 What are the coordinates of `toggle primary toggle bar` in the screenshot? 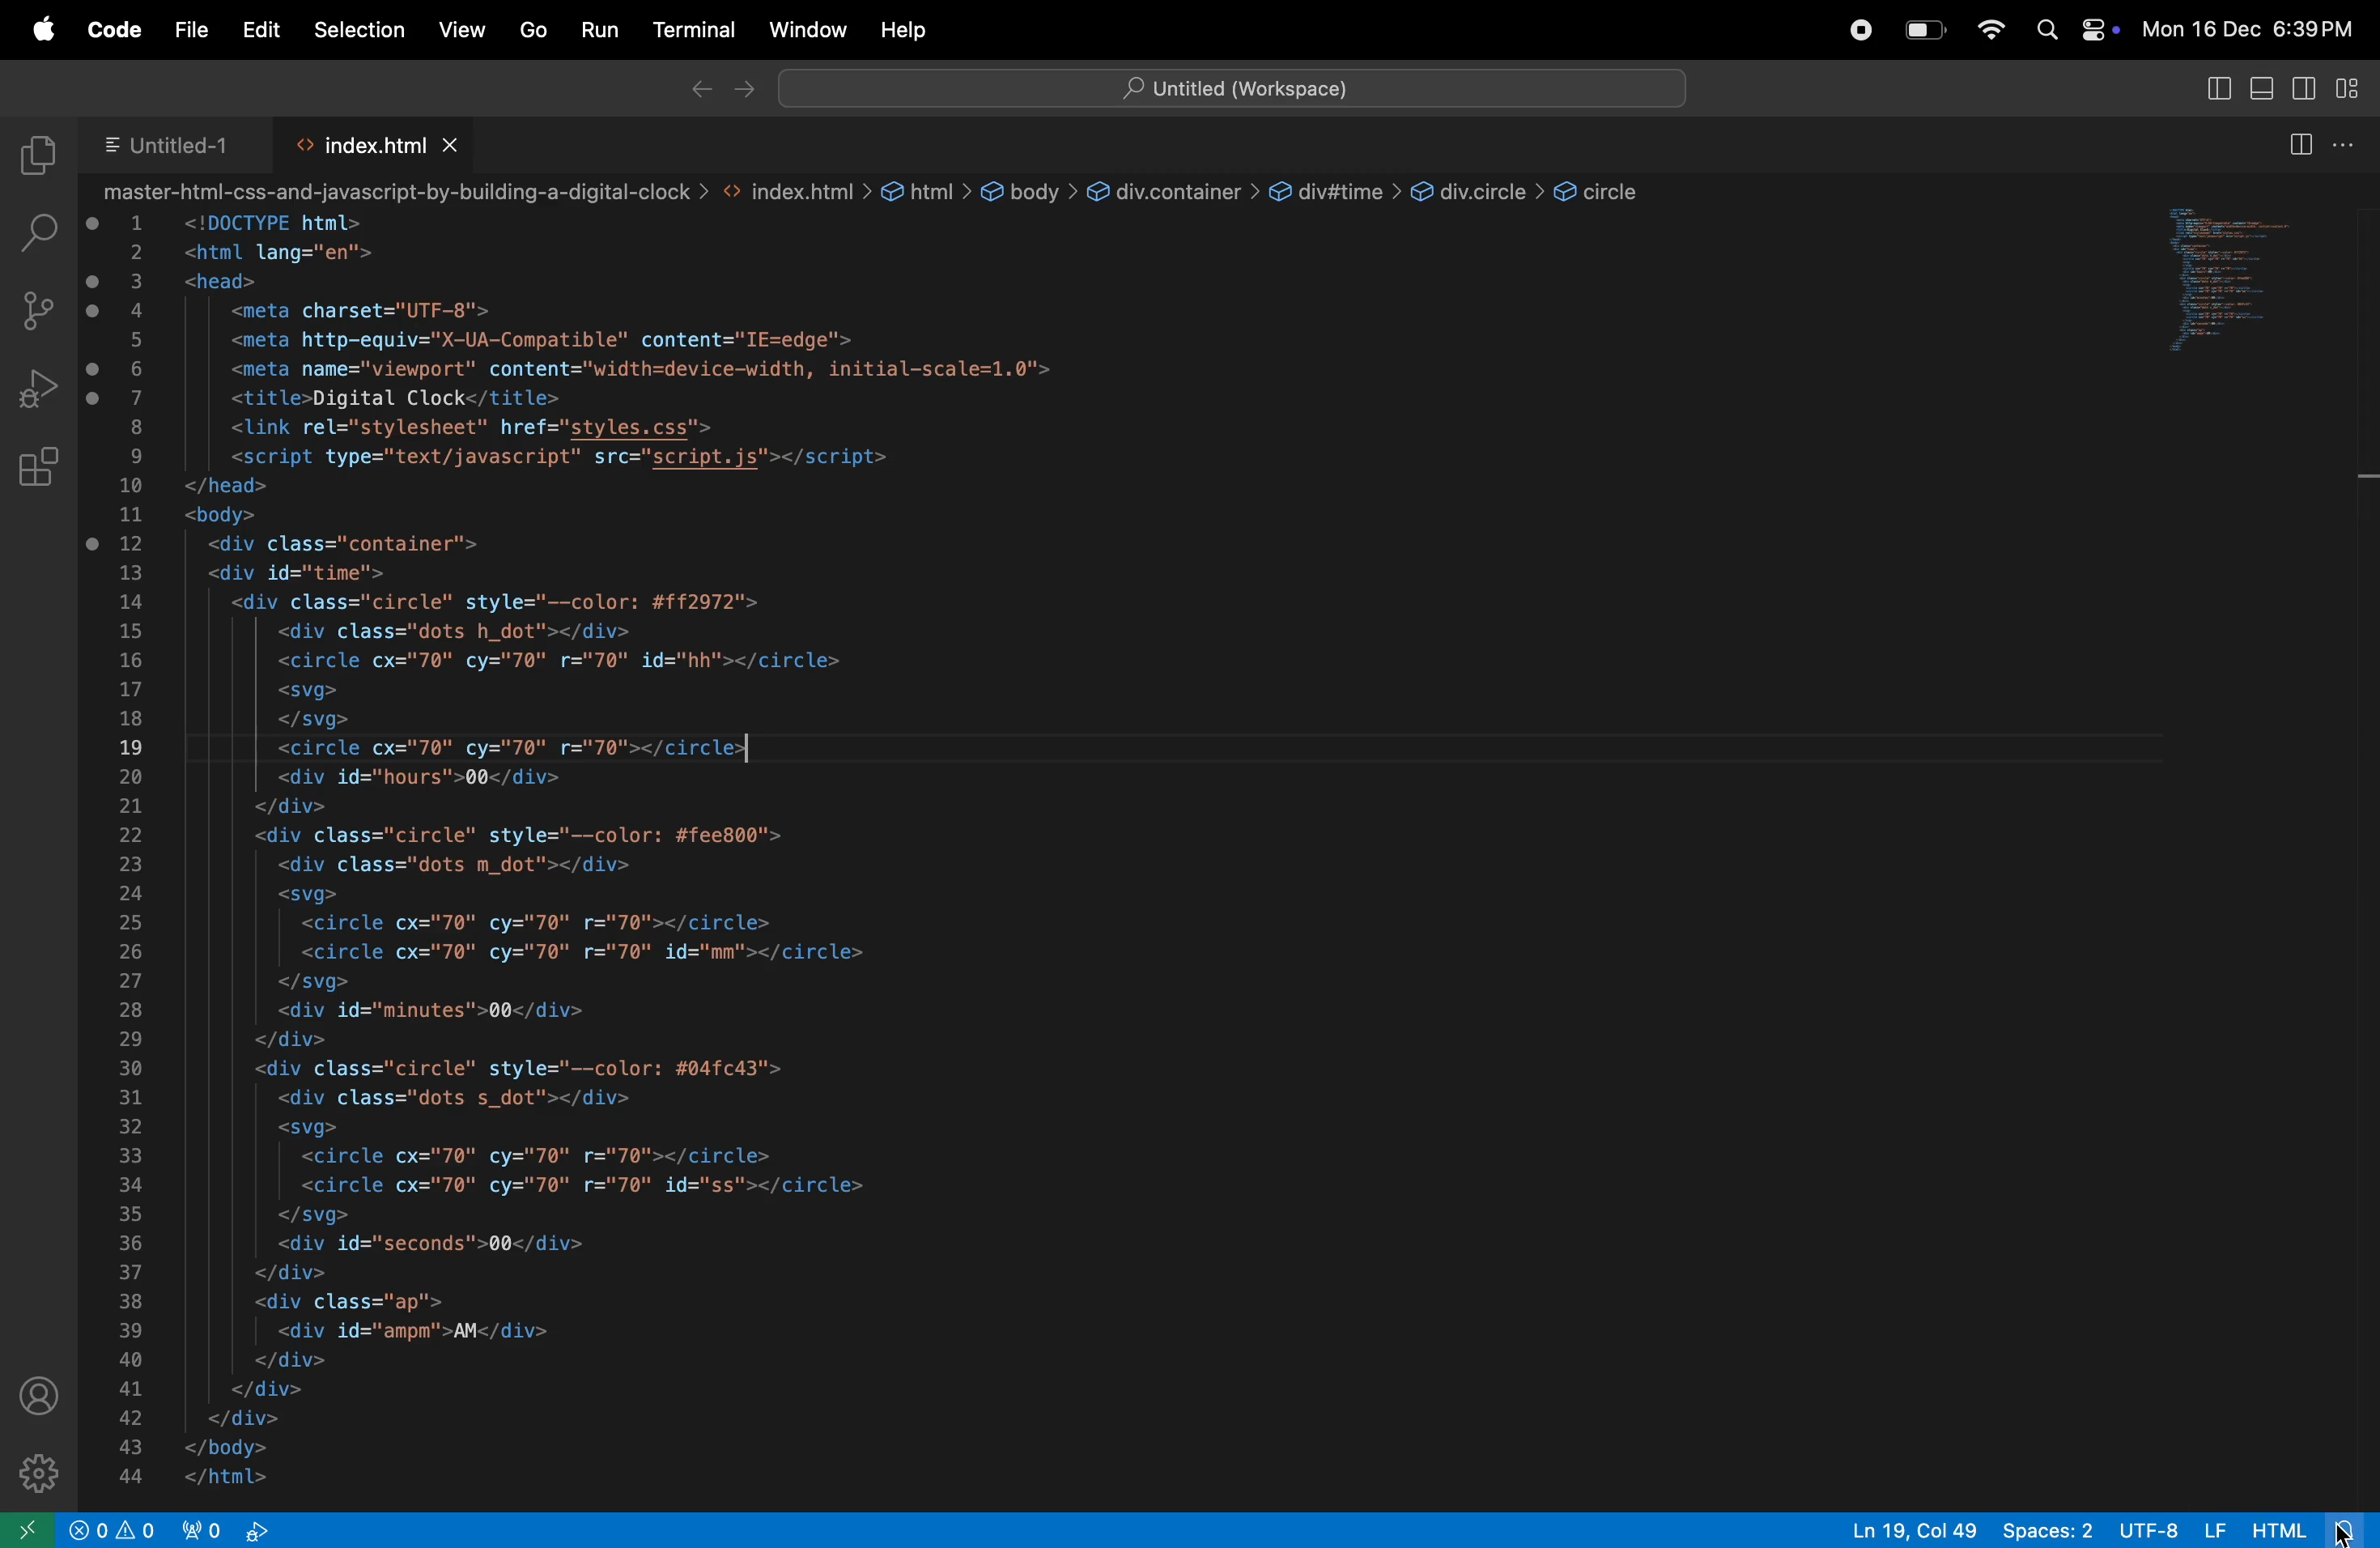 It's located at (2211, 88).